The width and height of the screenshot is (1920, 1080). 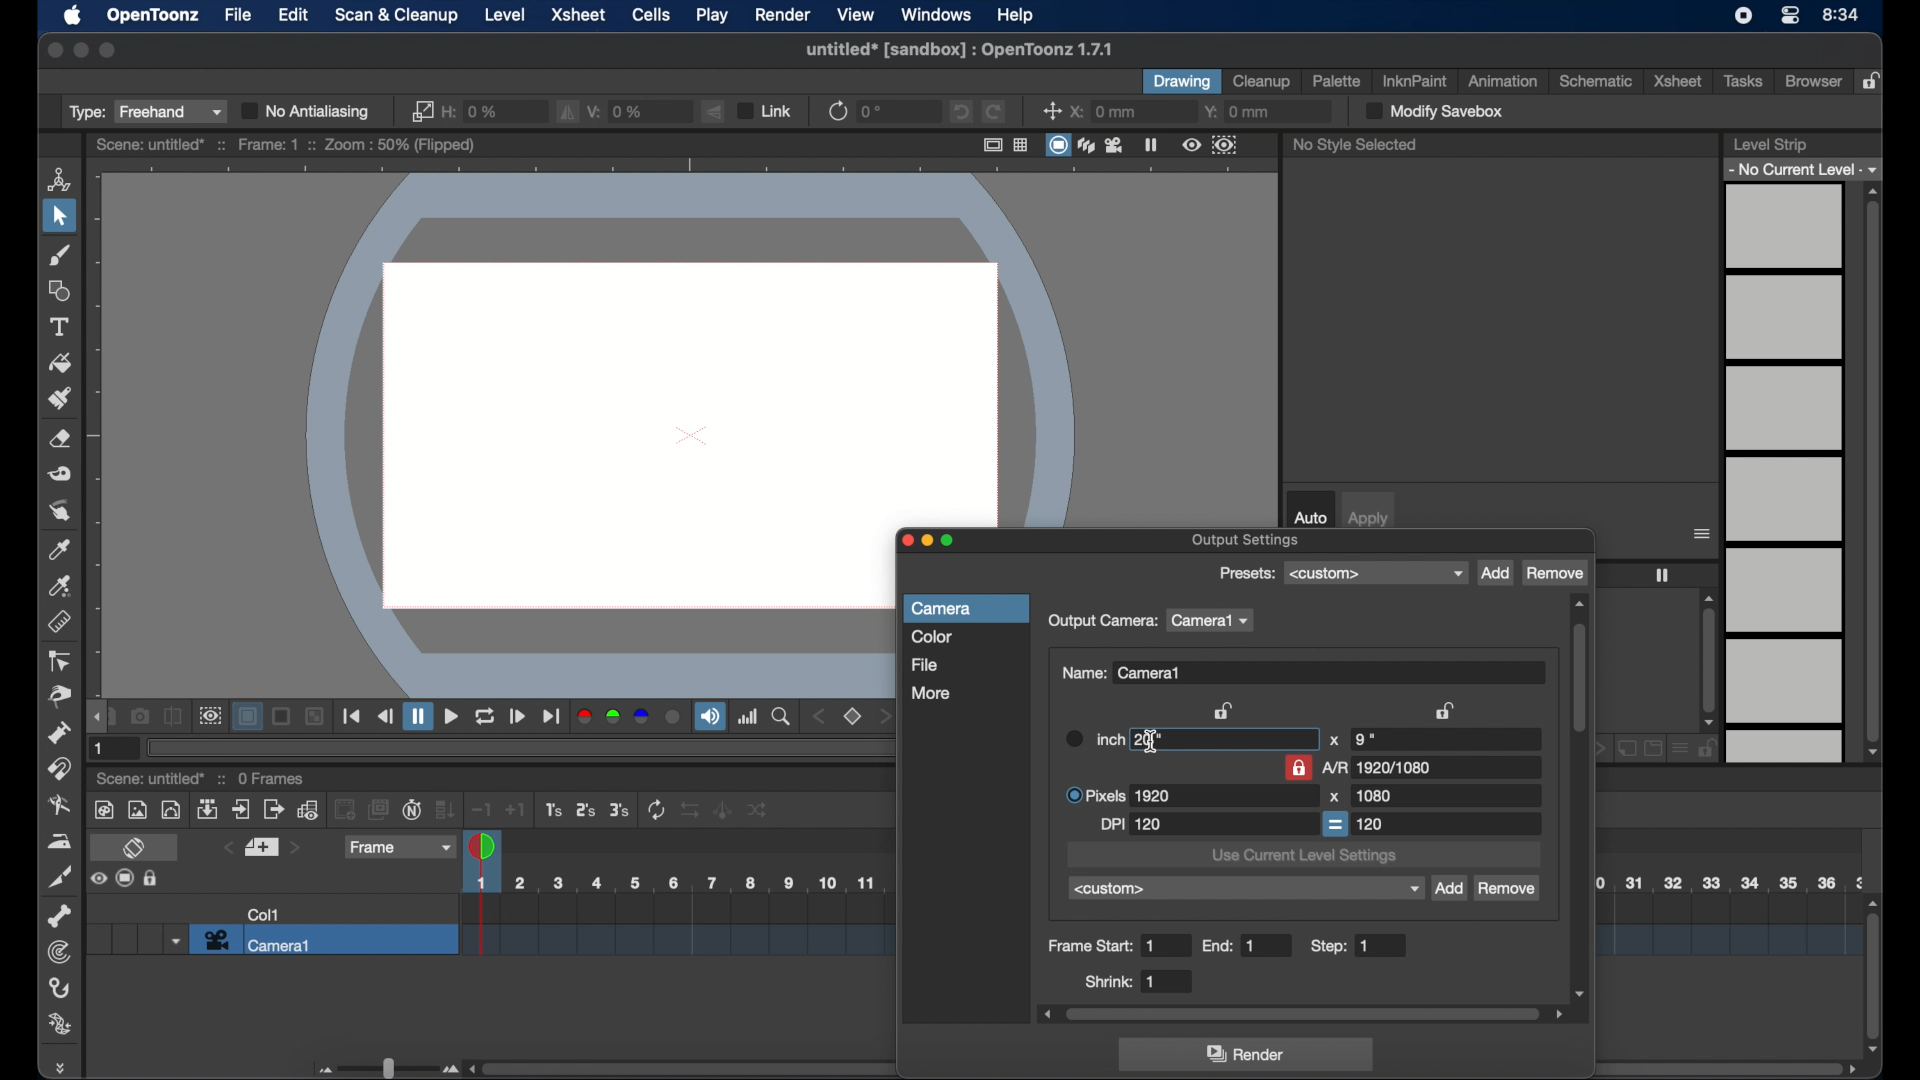 What do you see at coordinates (242, 811) in the screenshot?
I see `` at bounding box center [242, 811].